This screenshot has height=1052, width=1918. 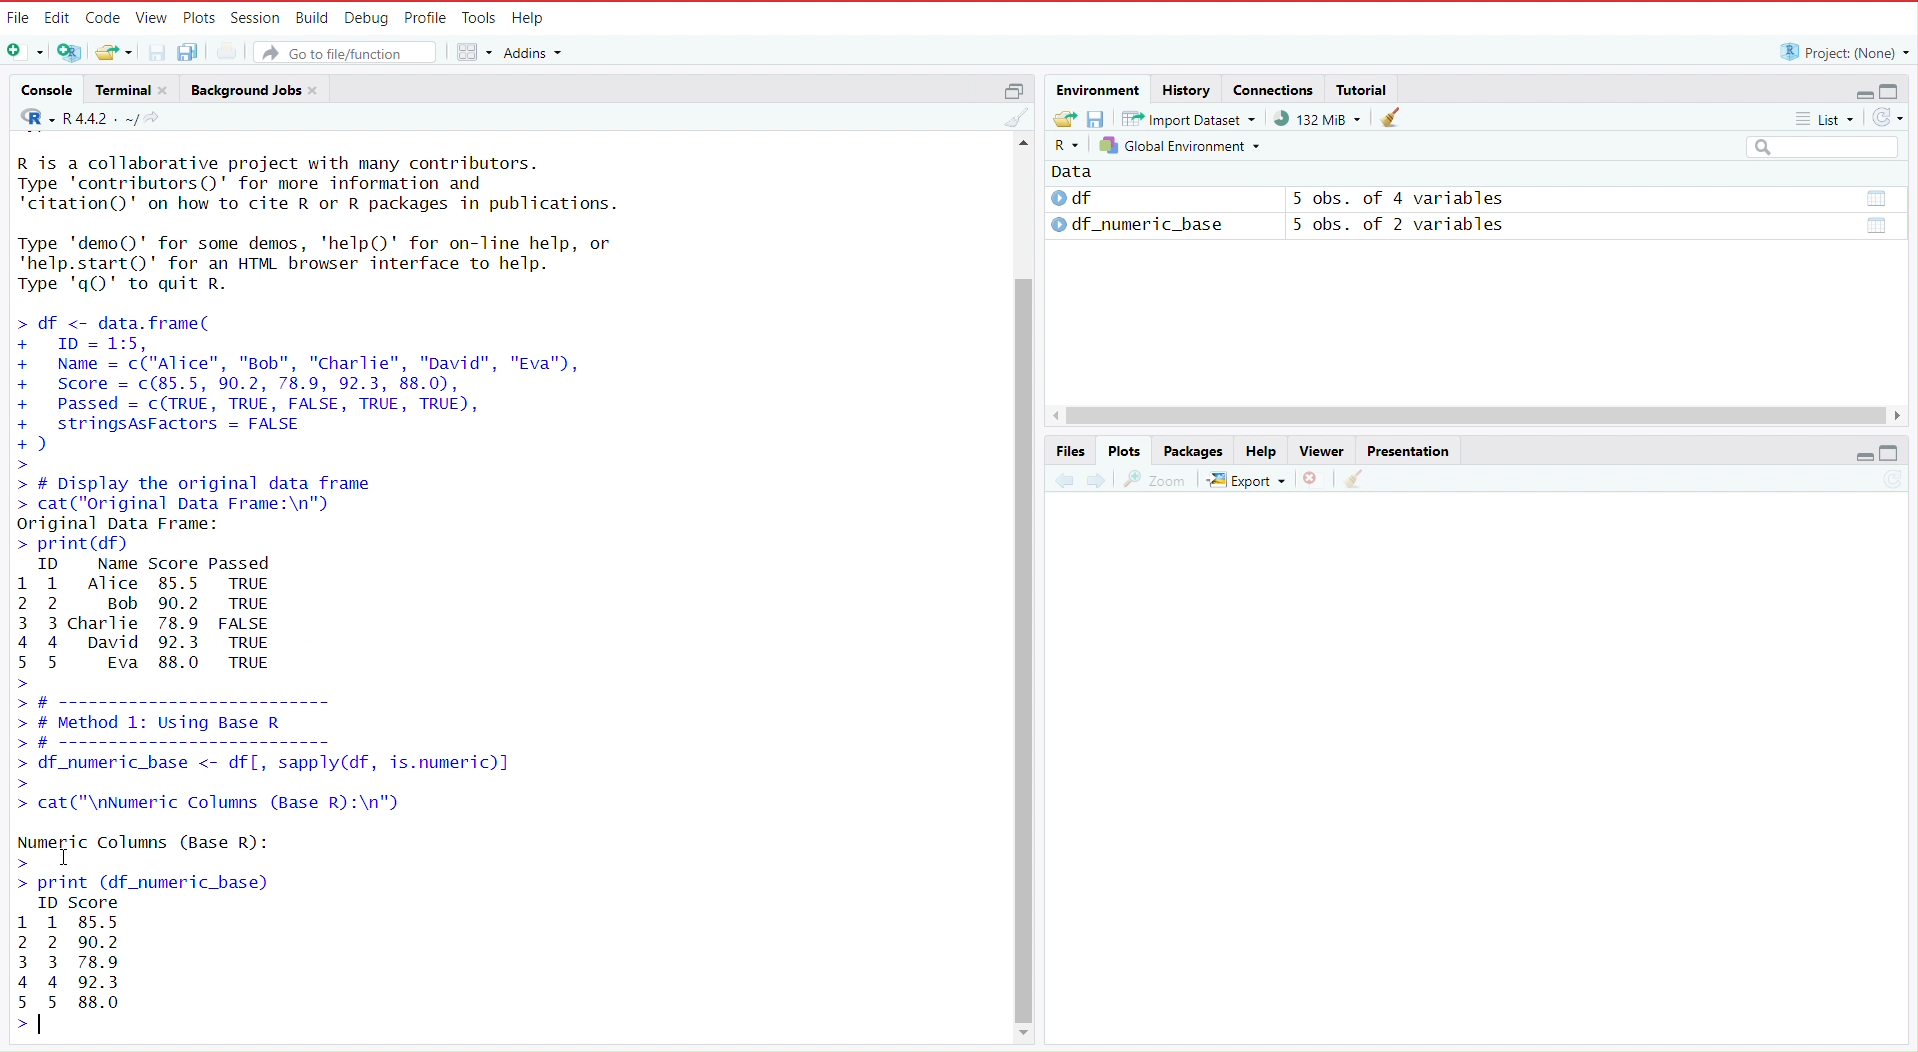 I want to click on language select, so click(x=28, y=116).